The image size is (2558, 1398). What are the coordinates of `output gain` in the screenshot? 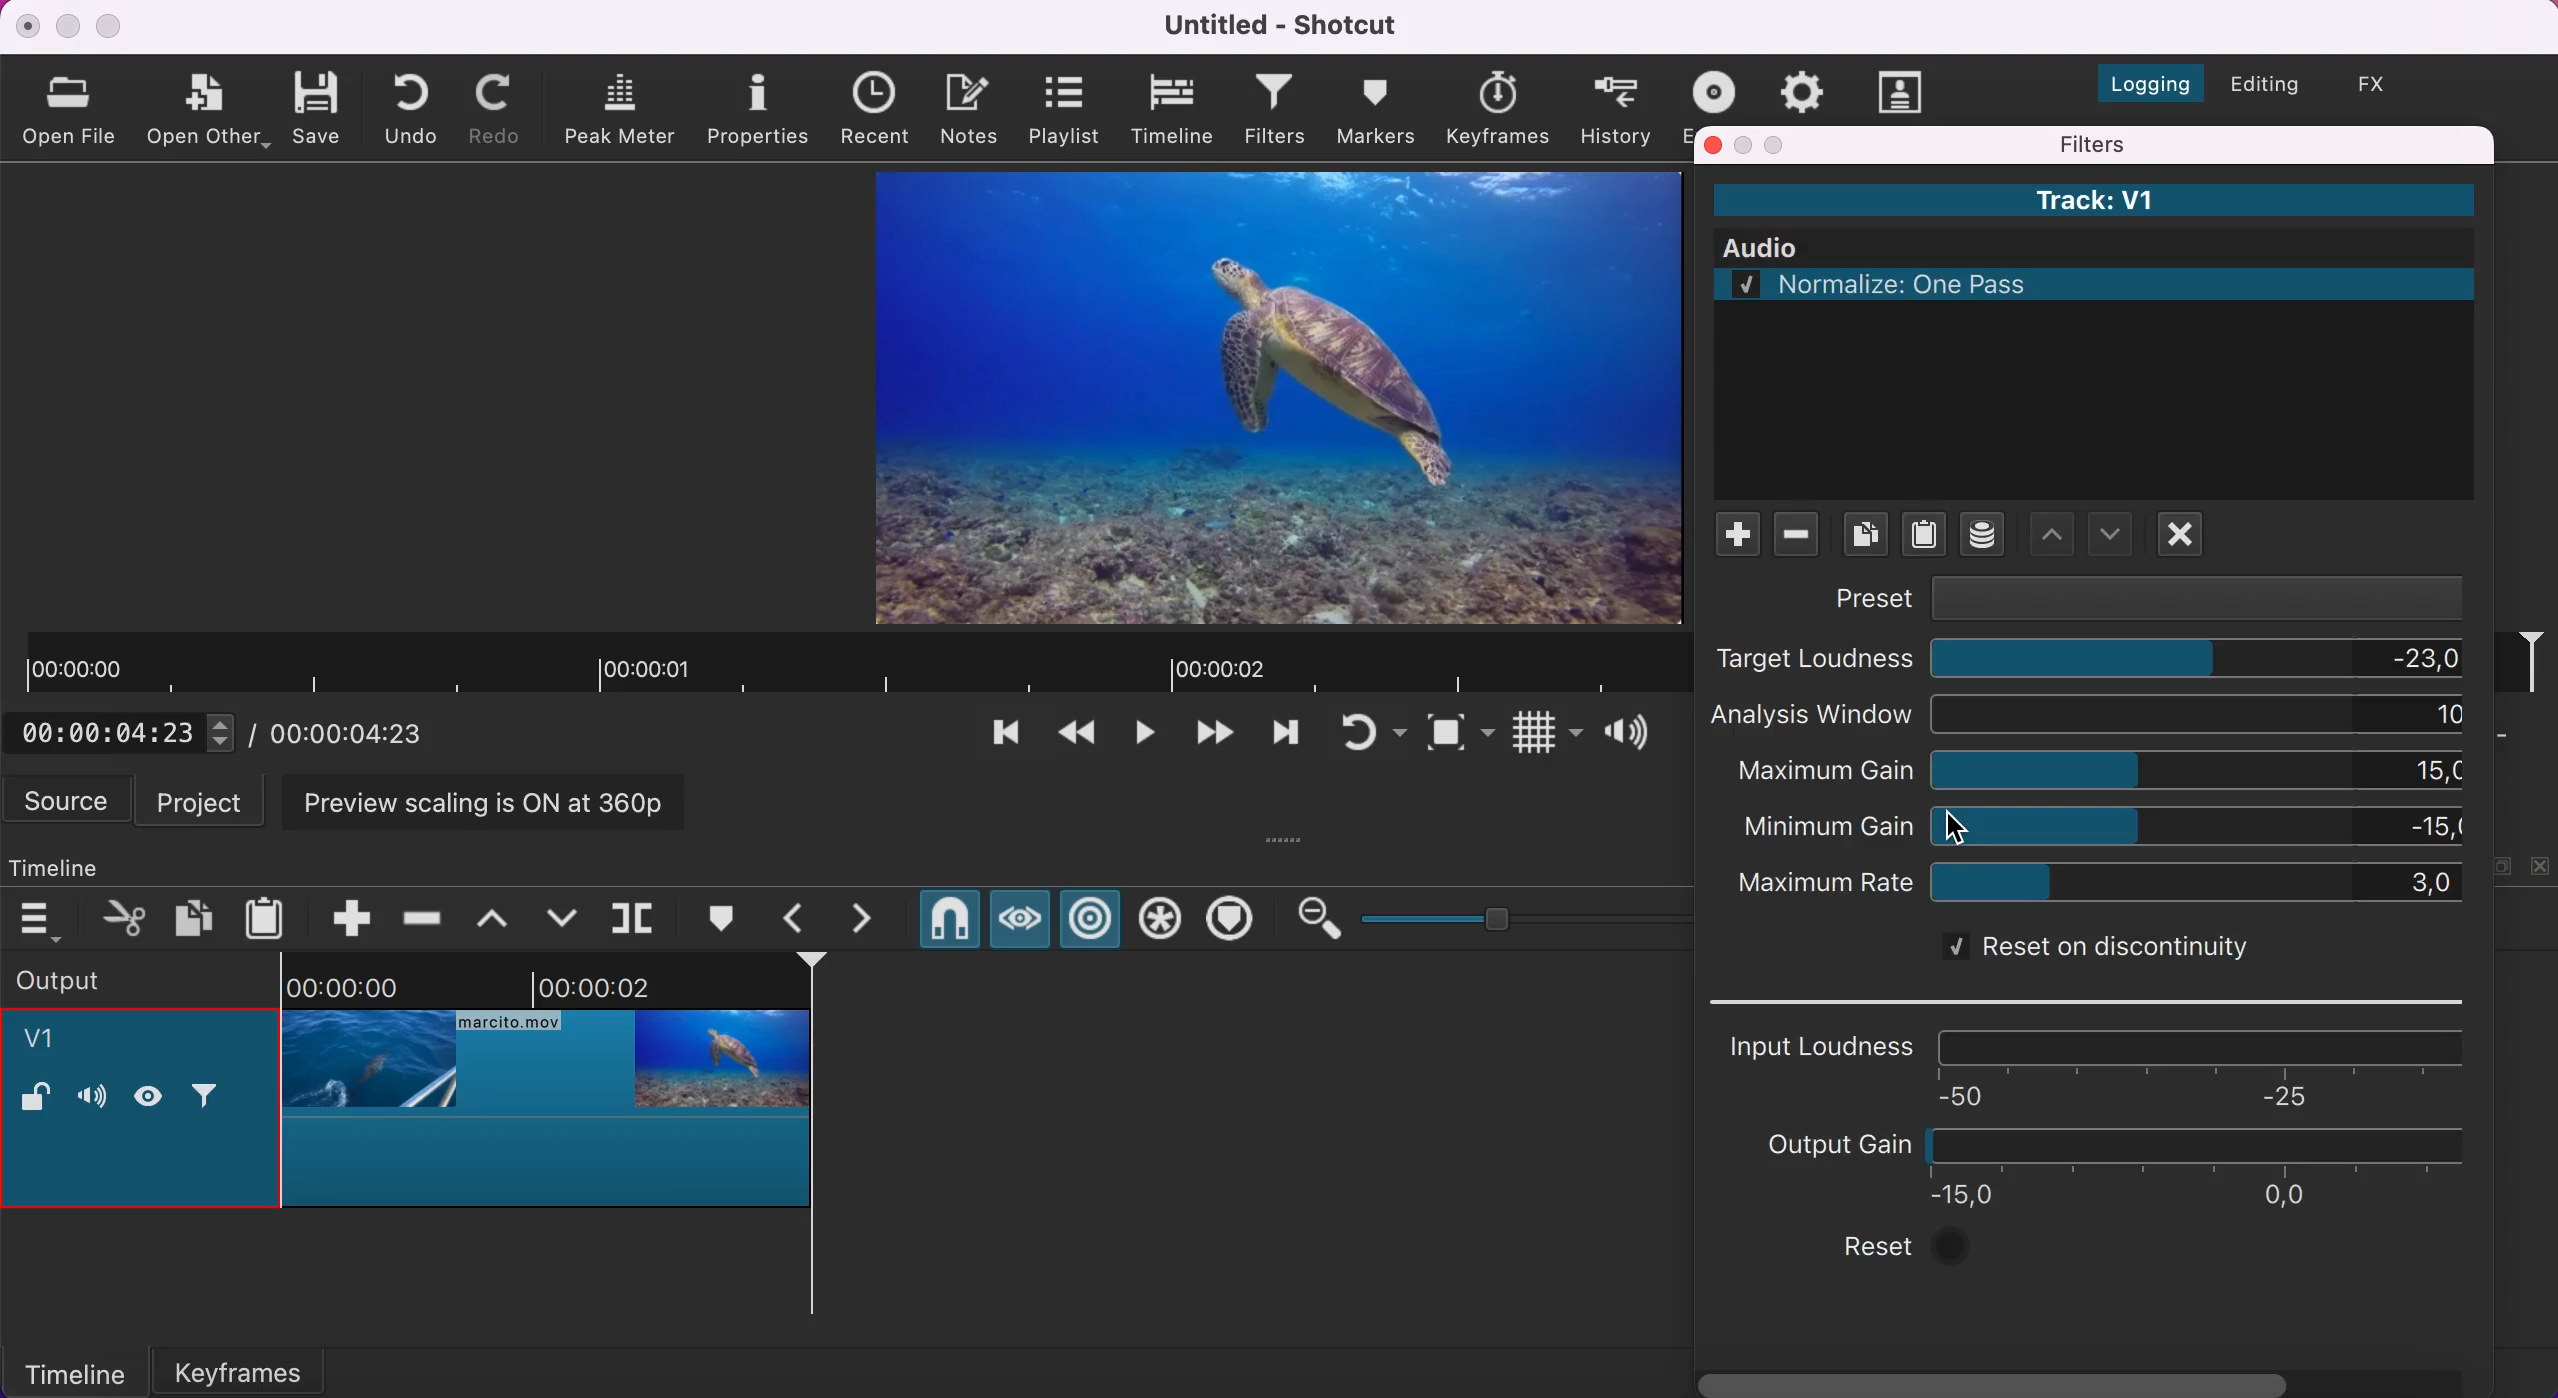 It's located at (2102, 1167).